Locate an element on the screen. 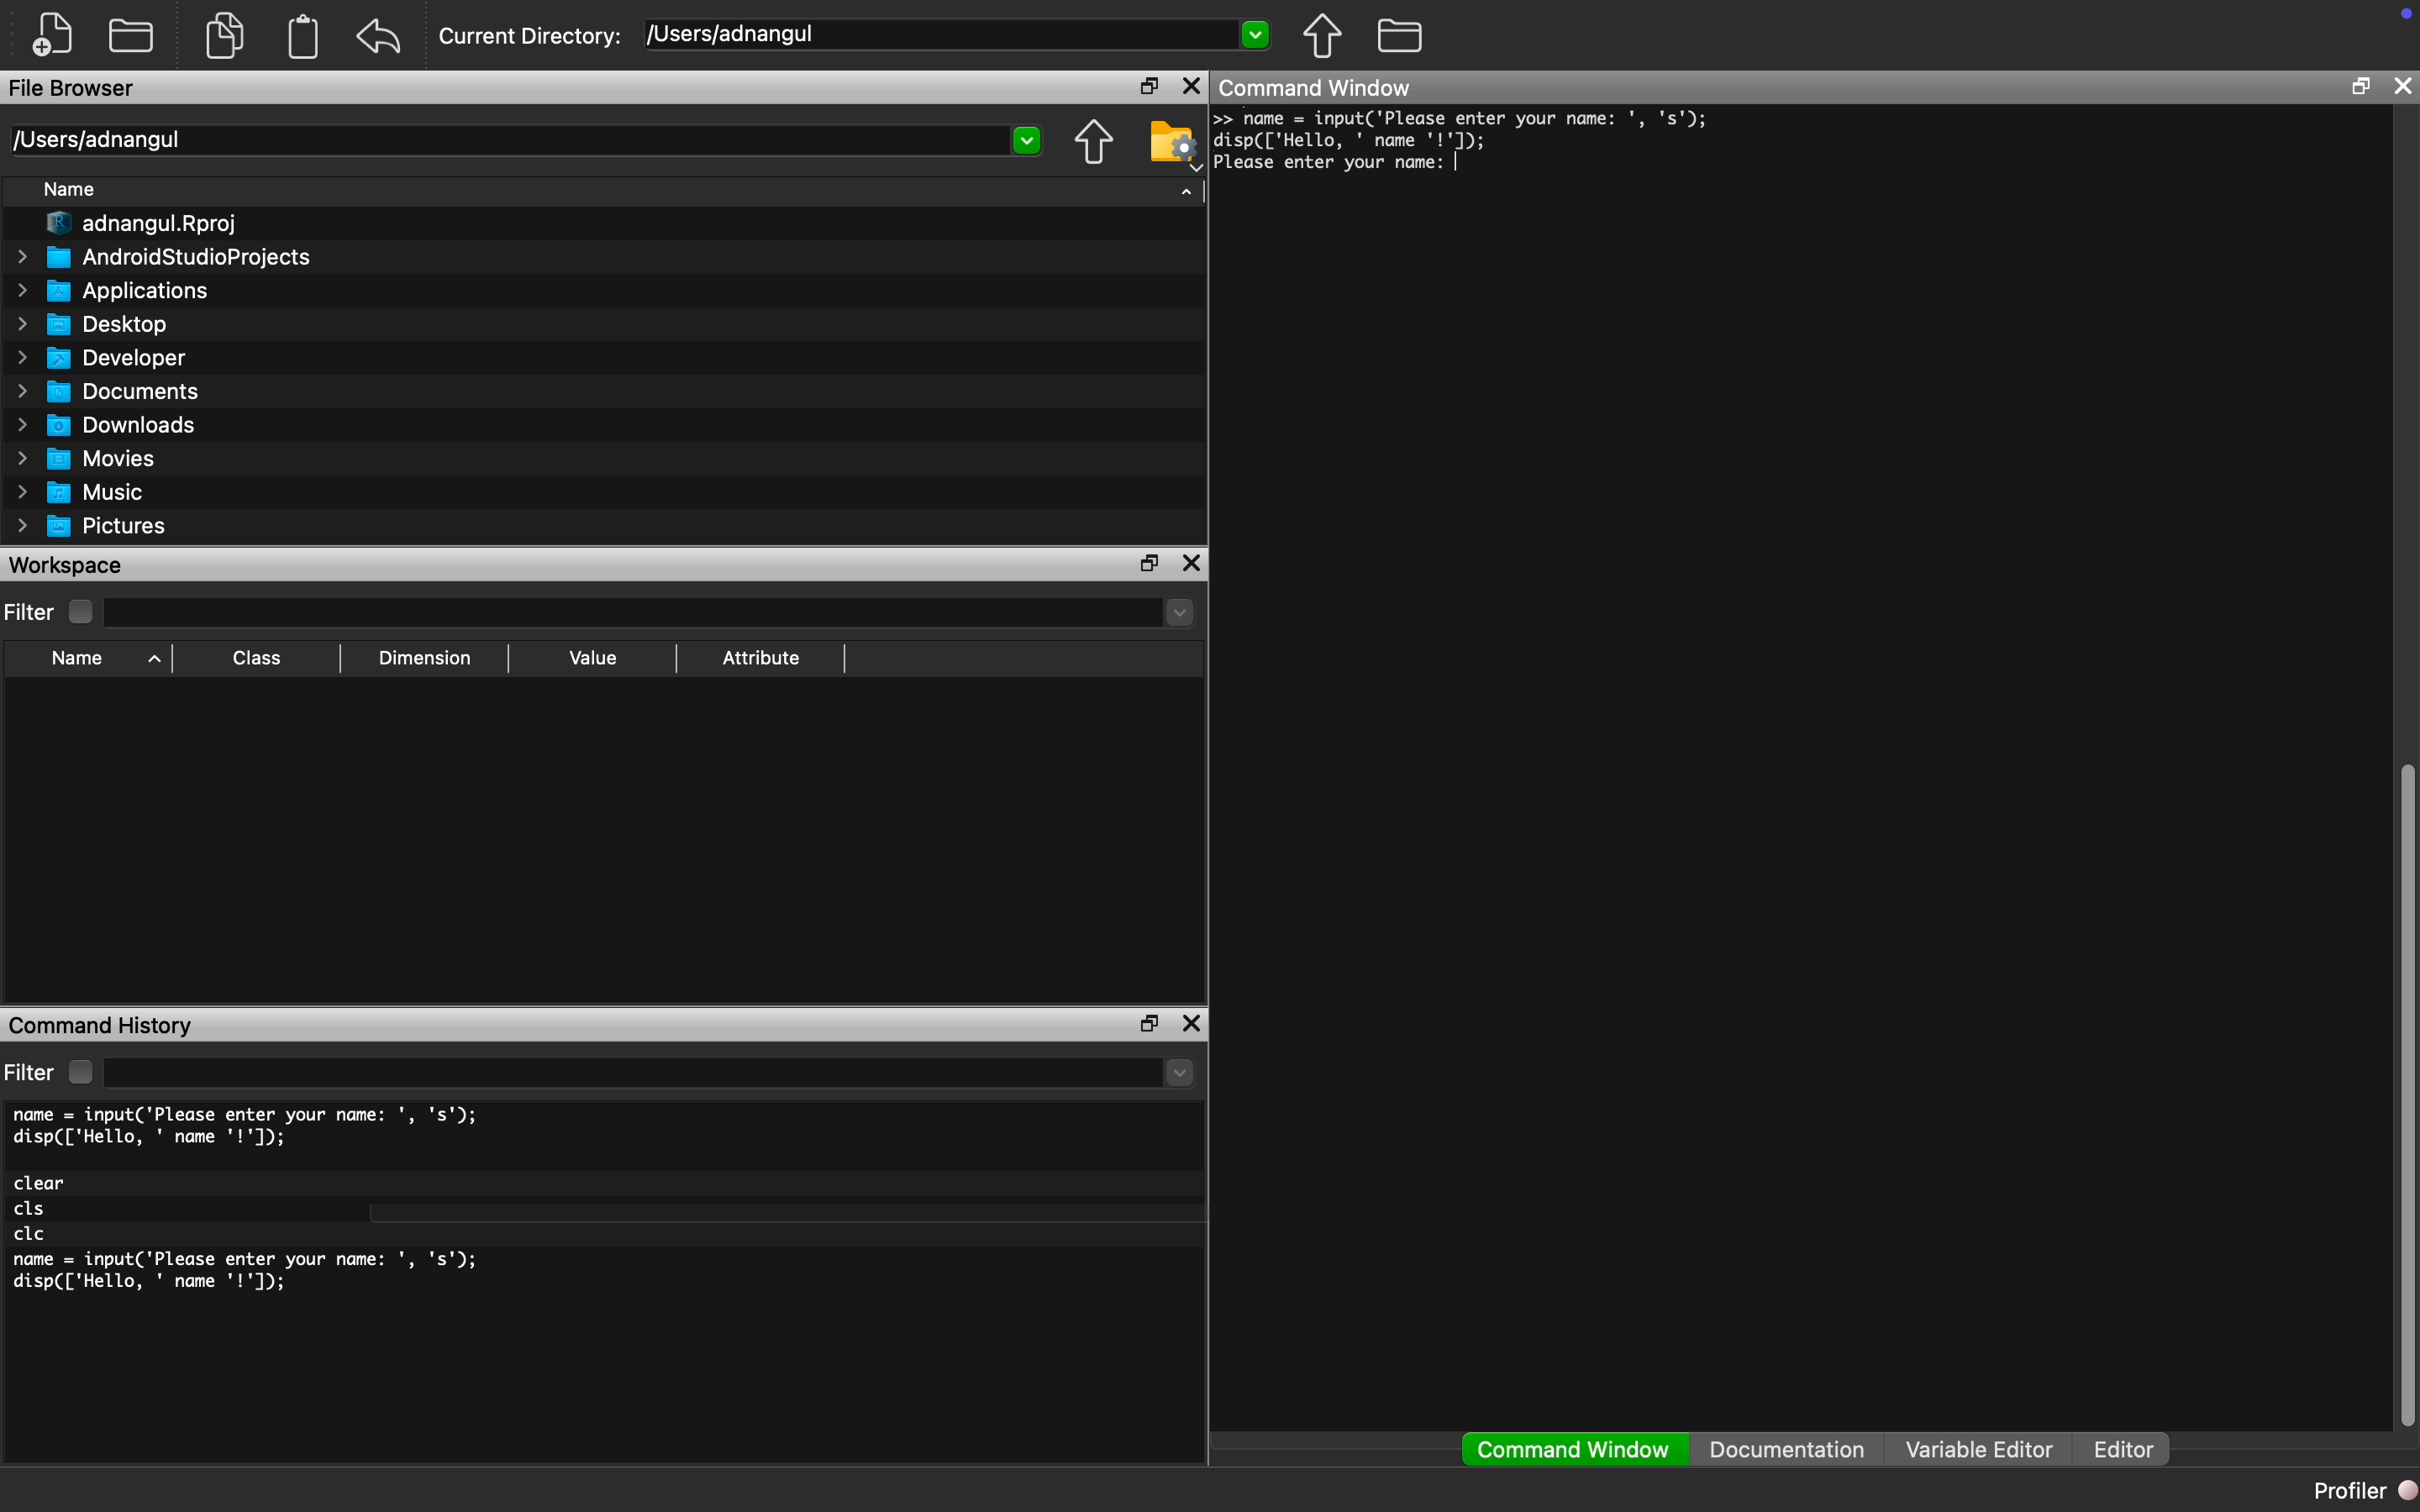 Image resolution: width=2420 pixels, height=1512 pixels. Documentation is located at coordinates (1787, 1449).